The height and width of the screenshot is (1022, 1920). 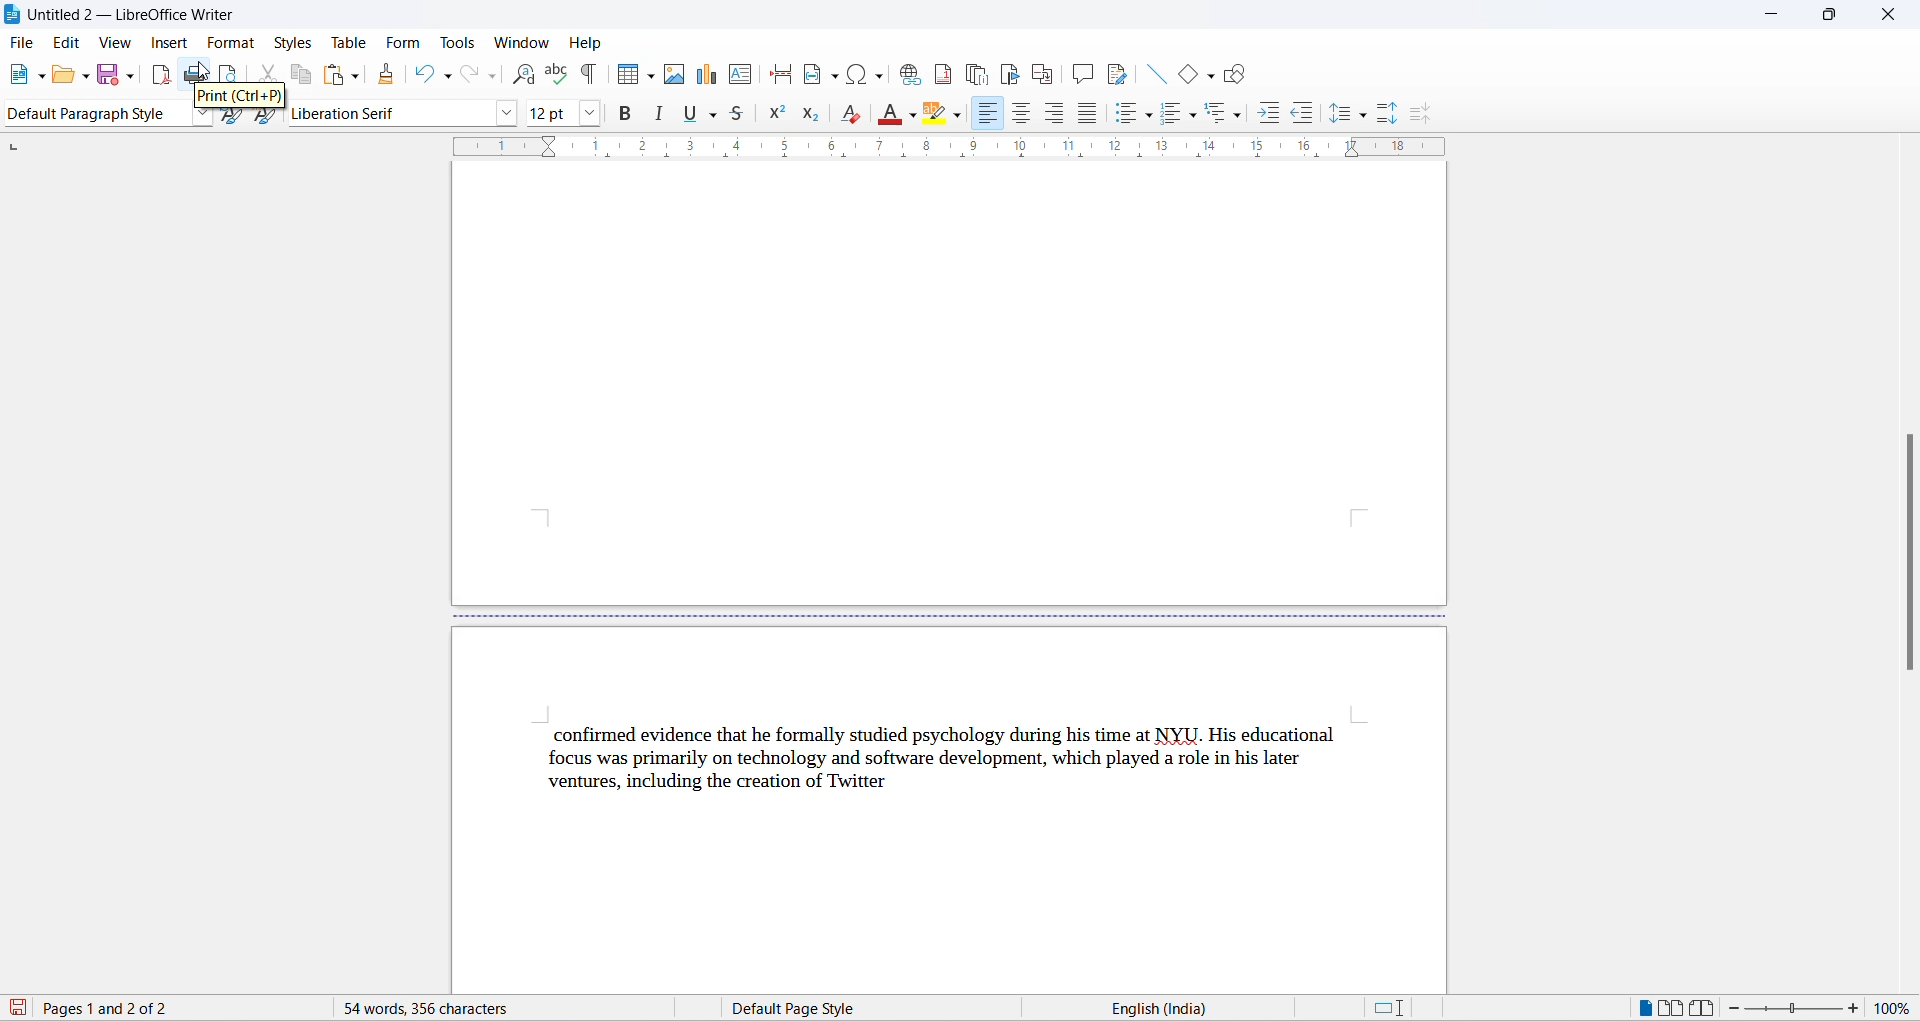 What do you see at coordinates (424, 72) in the screenshot?
I see `undo` at bounding box center [424, 72].